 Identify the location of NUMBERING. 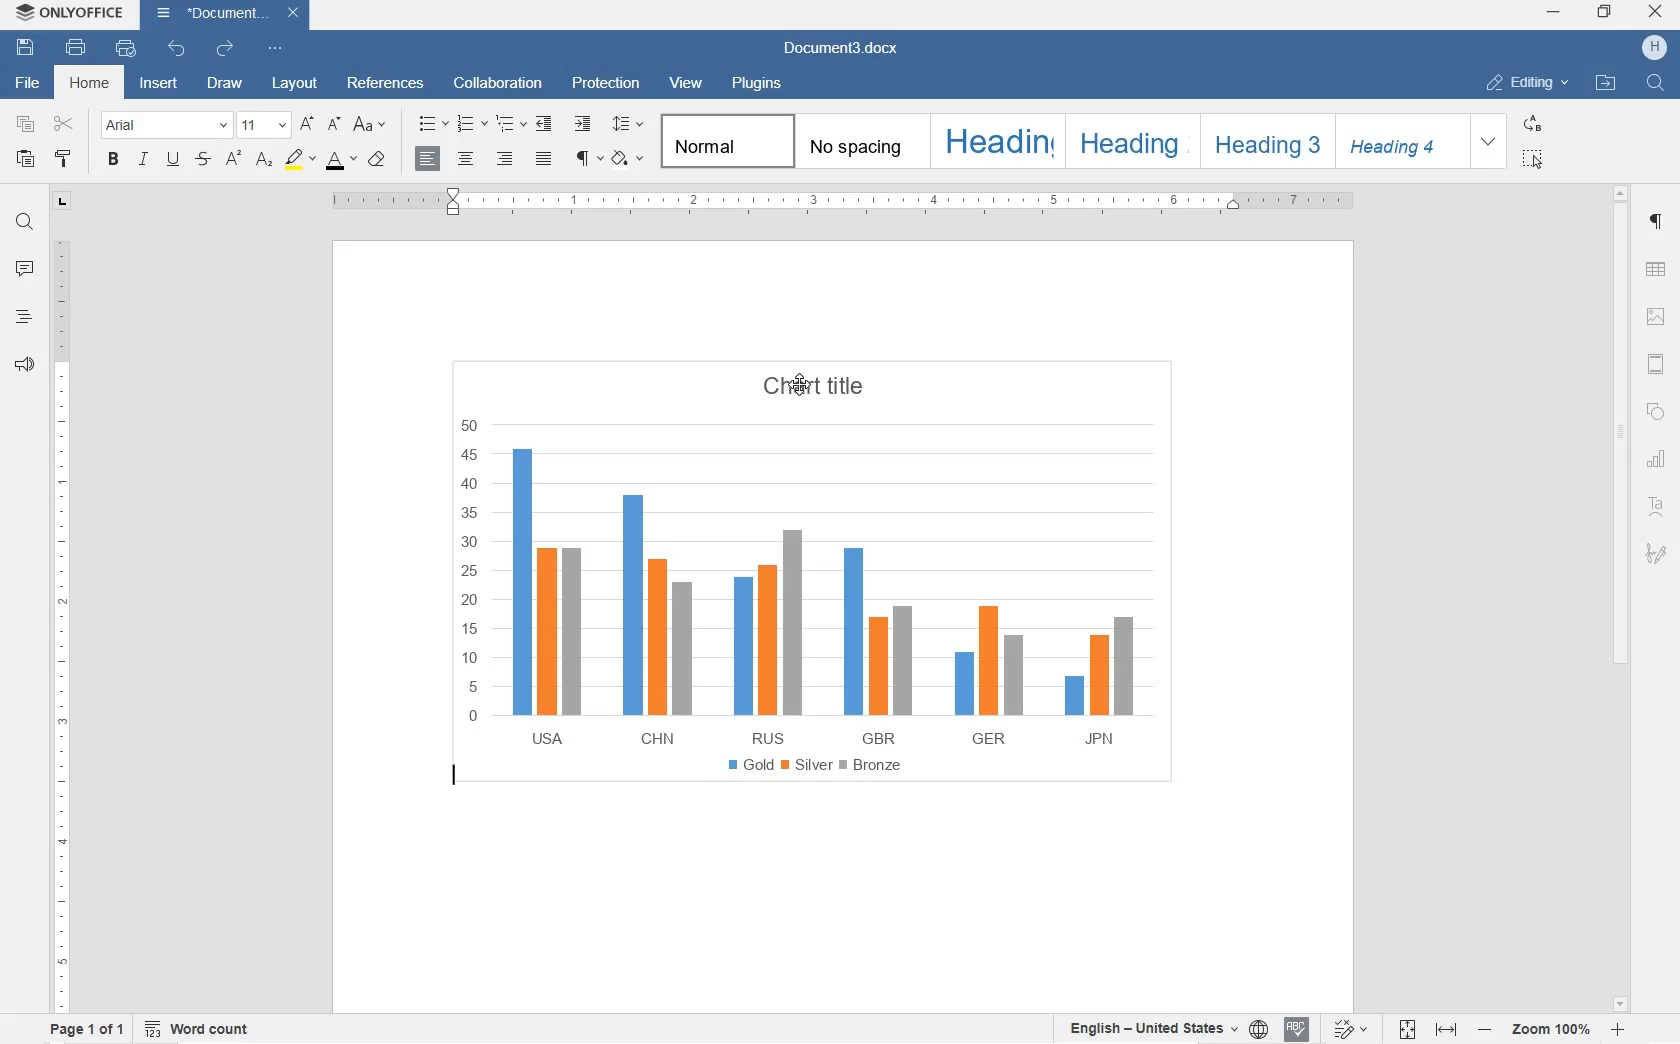
(472, 125).